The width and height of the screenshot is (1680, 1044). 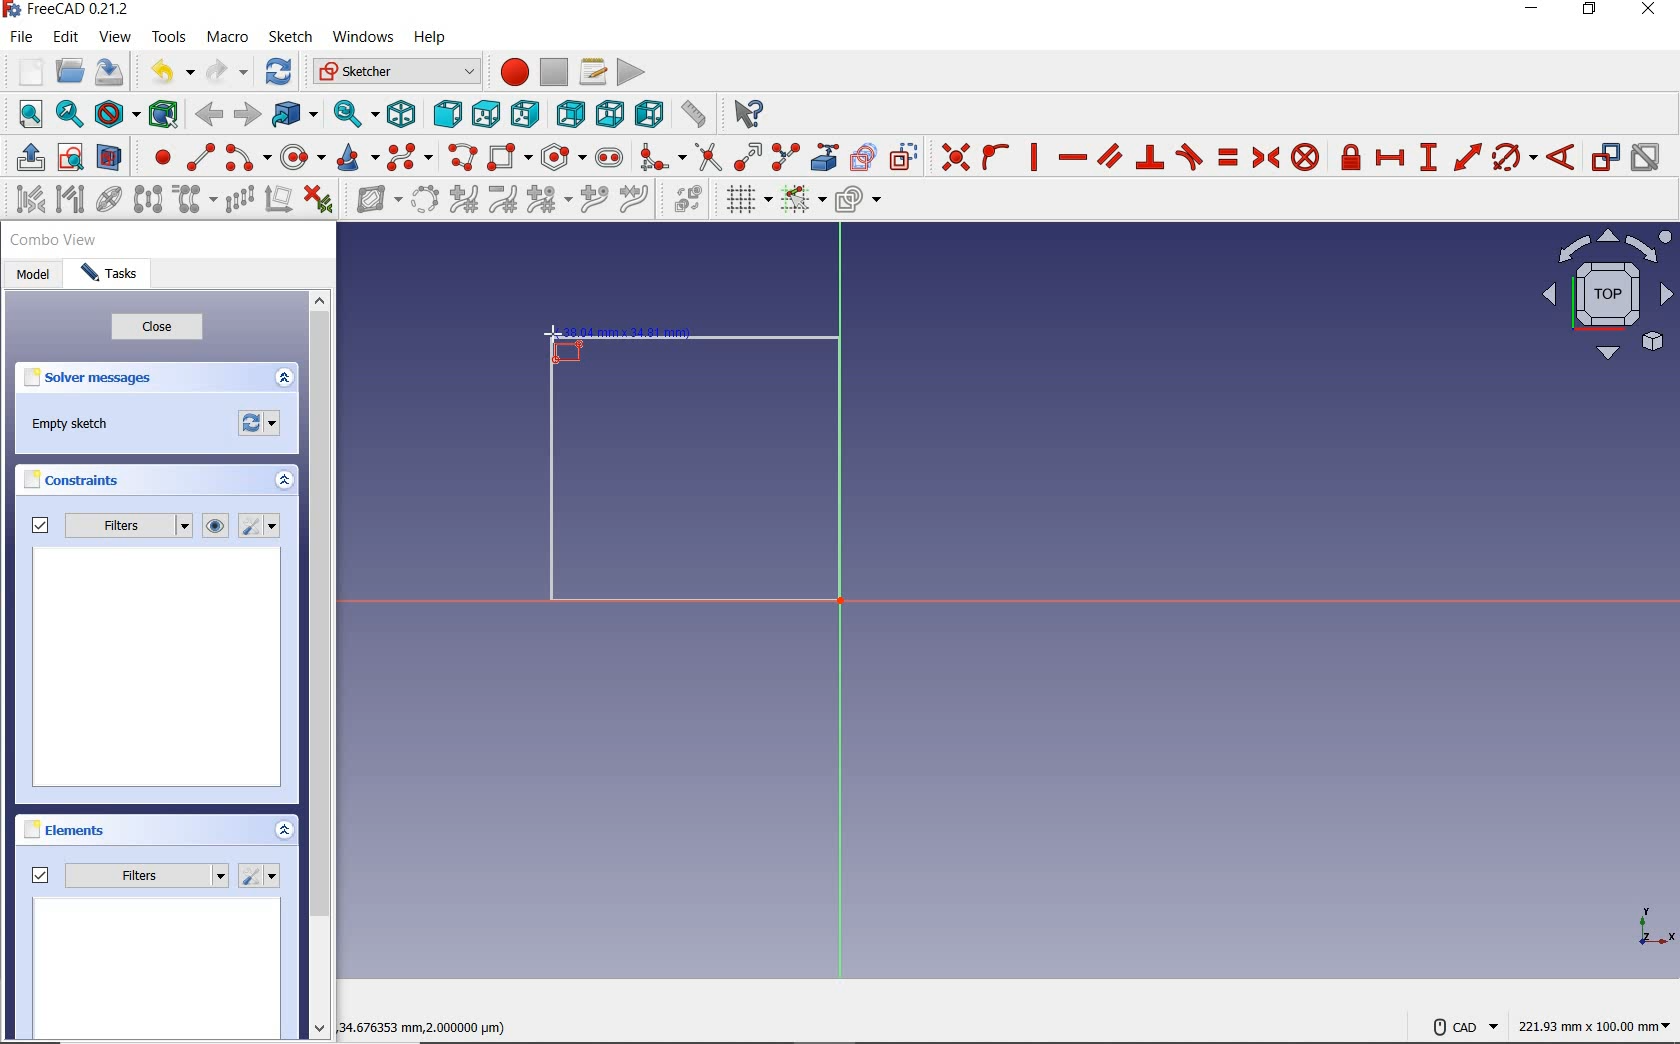 I want to click on sketch in progress, so click(x=695, y=476).